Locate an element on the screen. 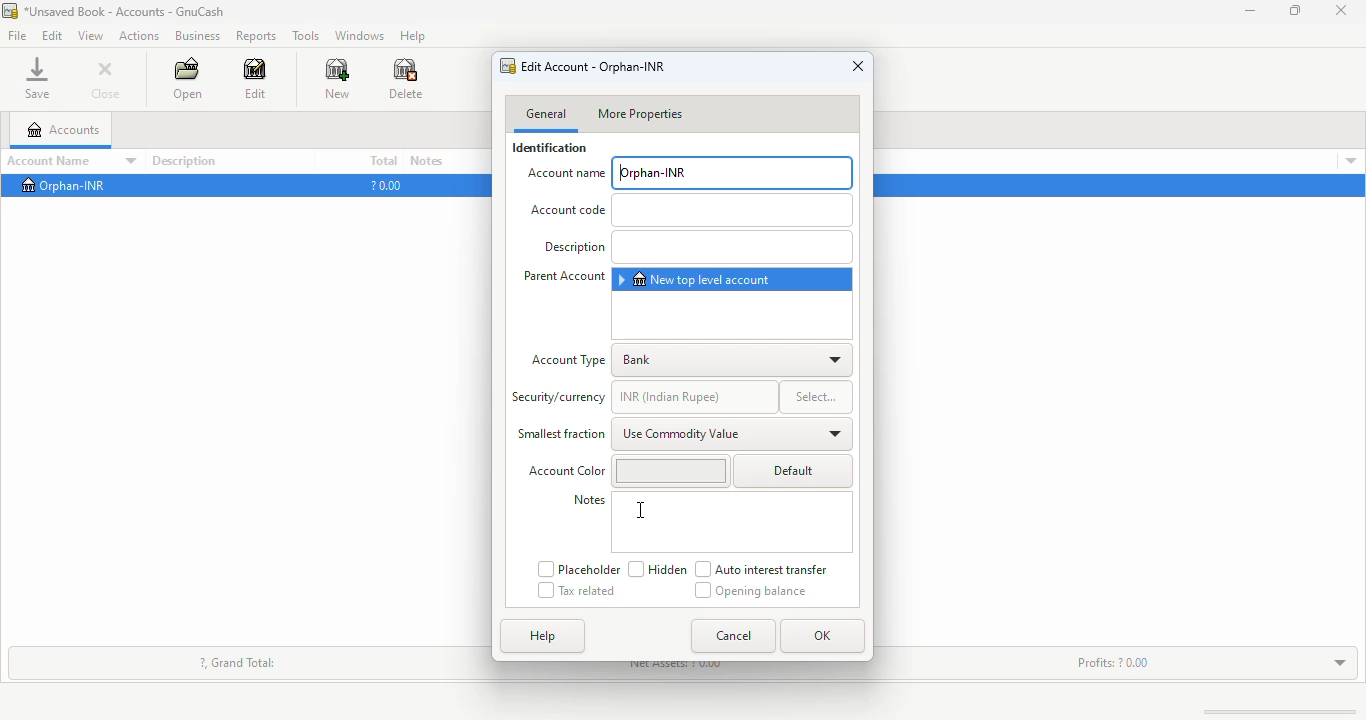 The width and height of the screenshot is (1366, 720). parents account is located at coordinates (565, 276).